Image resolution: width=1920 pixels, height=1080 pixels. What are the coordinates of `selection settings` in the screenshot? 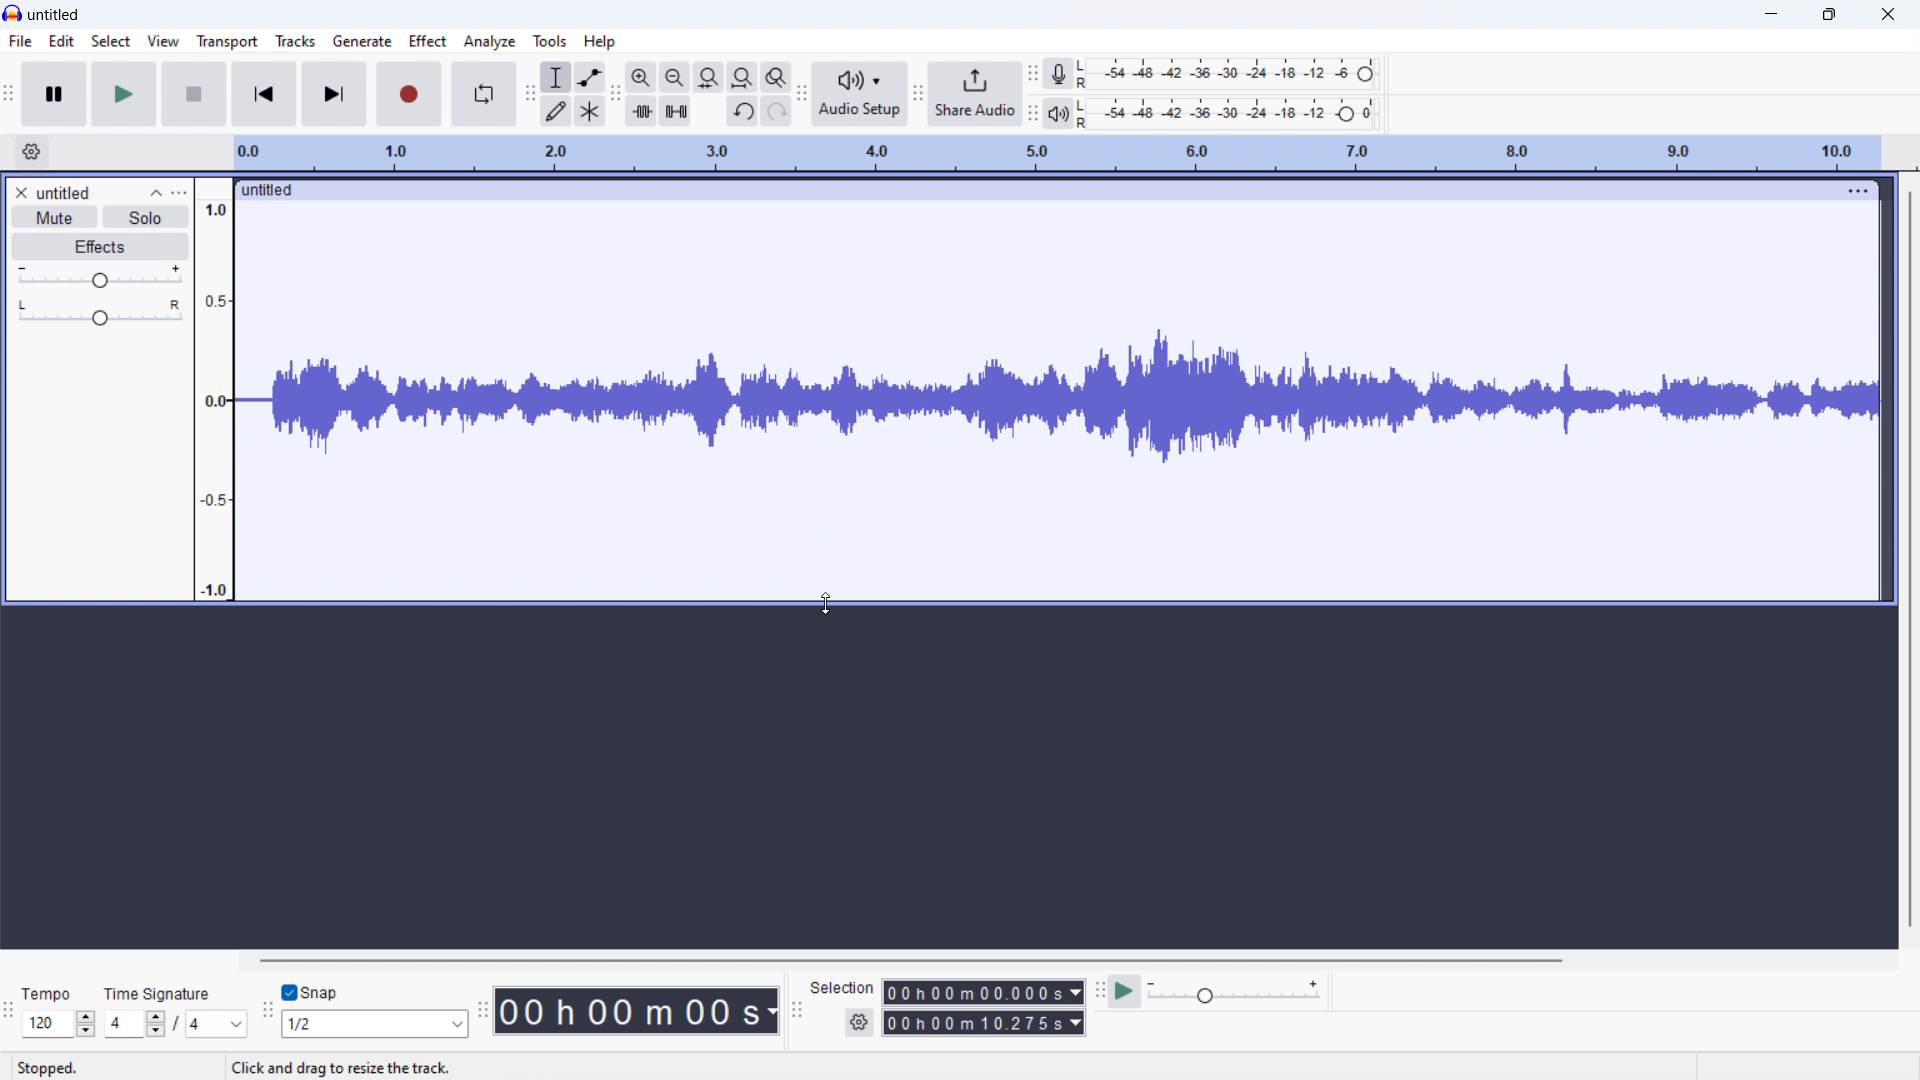 It's located at (860, 1022).